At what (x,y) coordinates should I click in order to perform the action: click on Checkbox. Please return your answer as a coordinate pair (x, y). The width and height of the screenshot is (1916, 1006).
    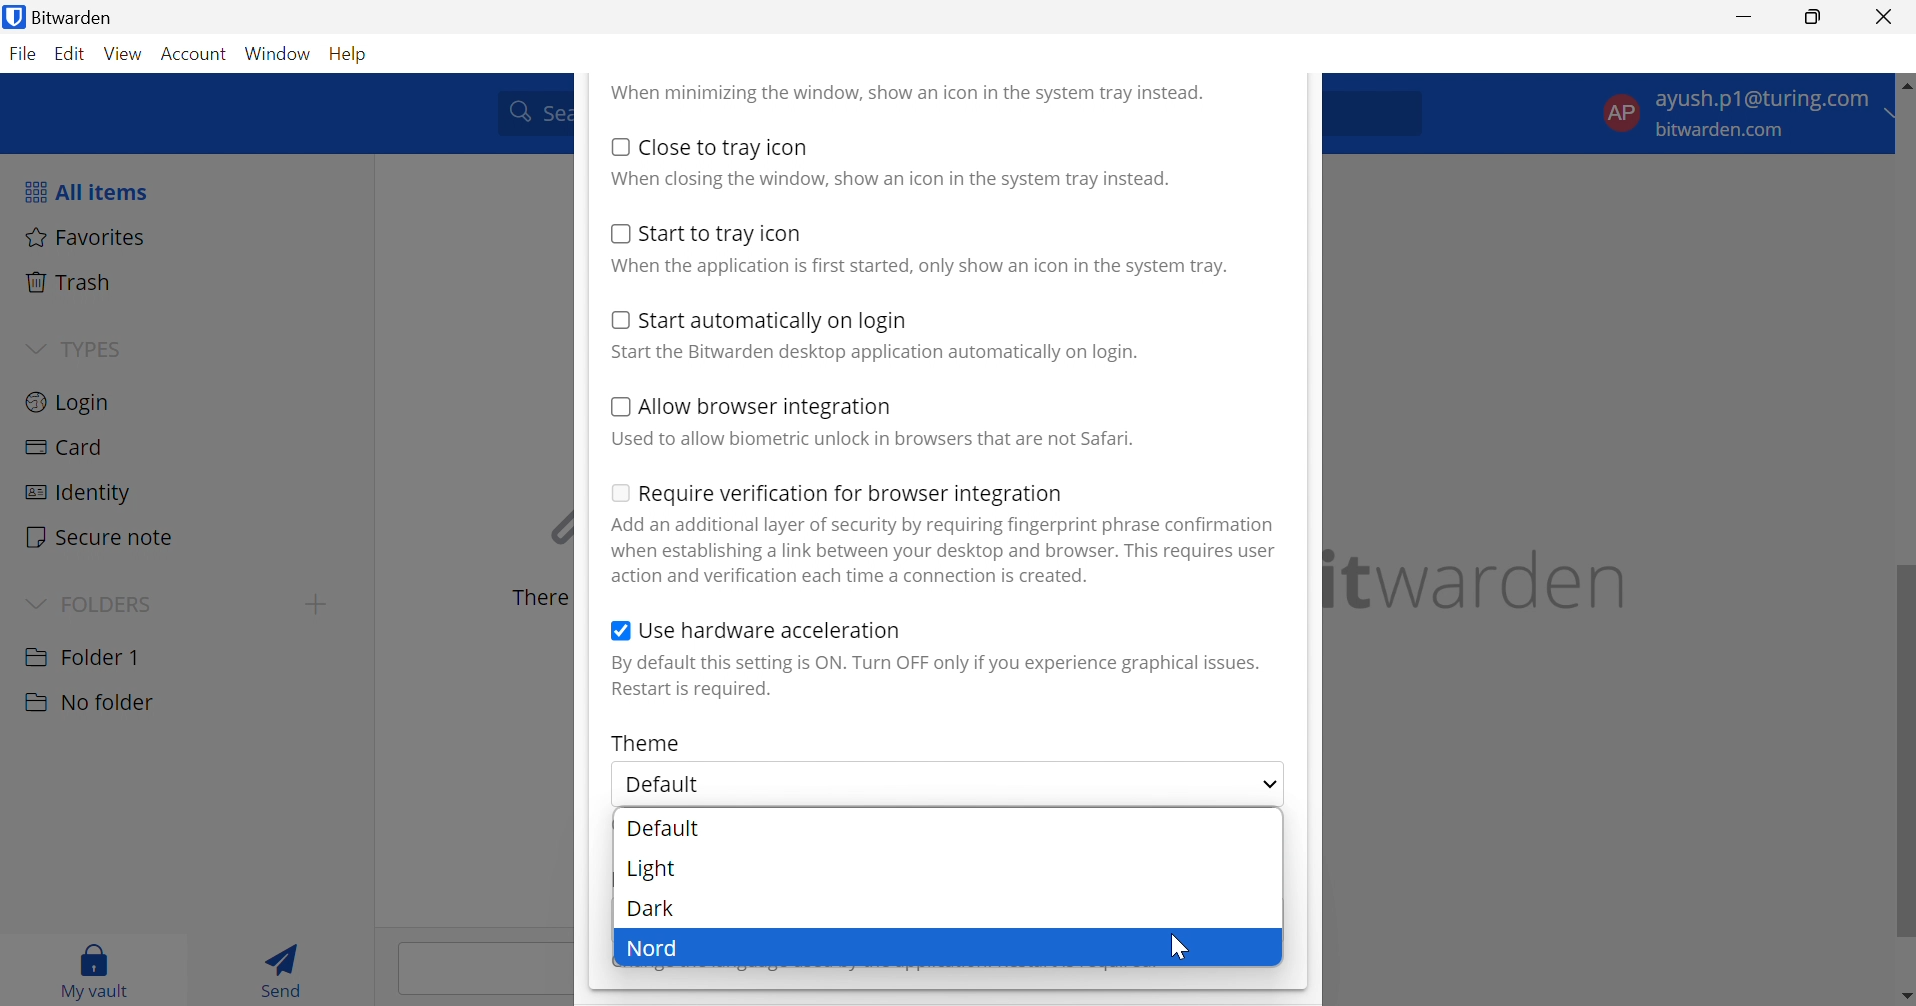
    Looking at the image, I should click on (620, 146).